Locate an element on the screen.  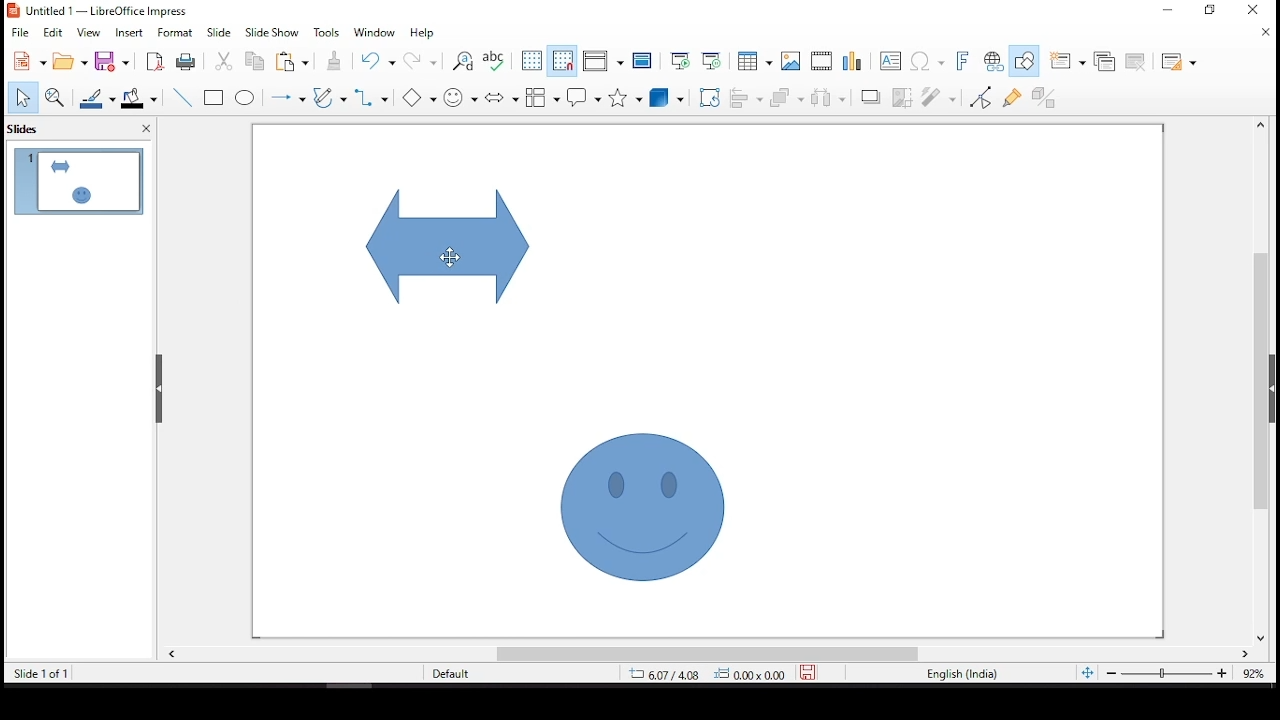
window is located at coordinates (377, 33).